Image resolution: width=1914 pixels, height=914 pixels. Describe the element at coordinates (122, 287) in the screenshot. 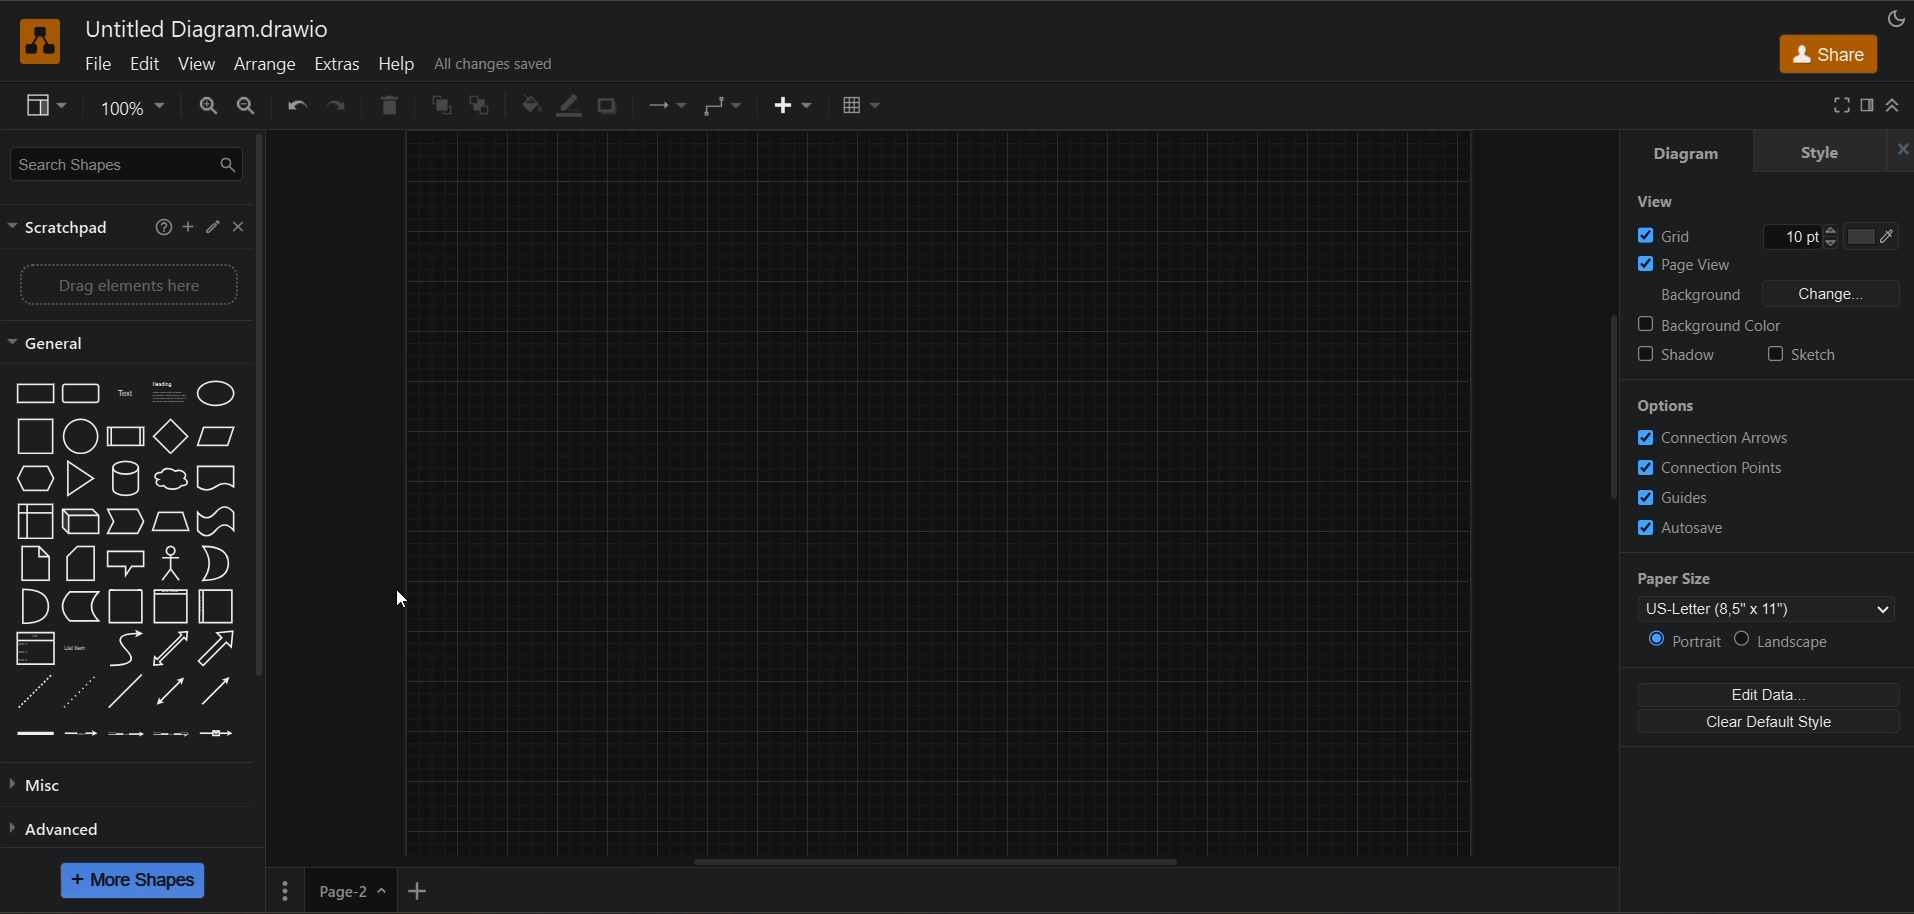

I see `drag elements here` at that location.